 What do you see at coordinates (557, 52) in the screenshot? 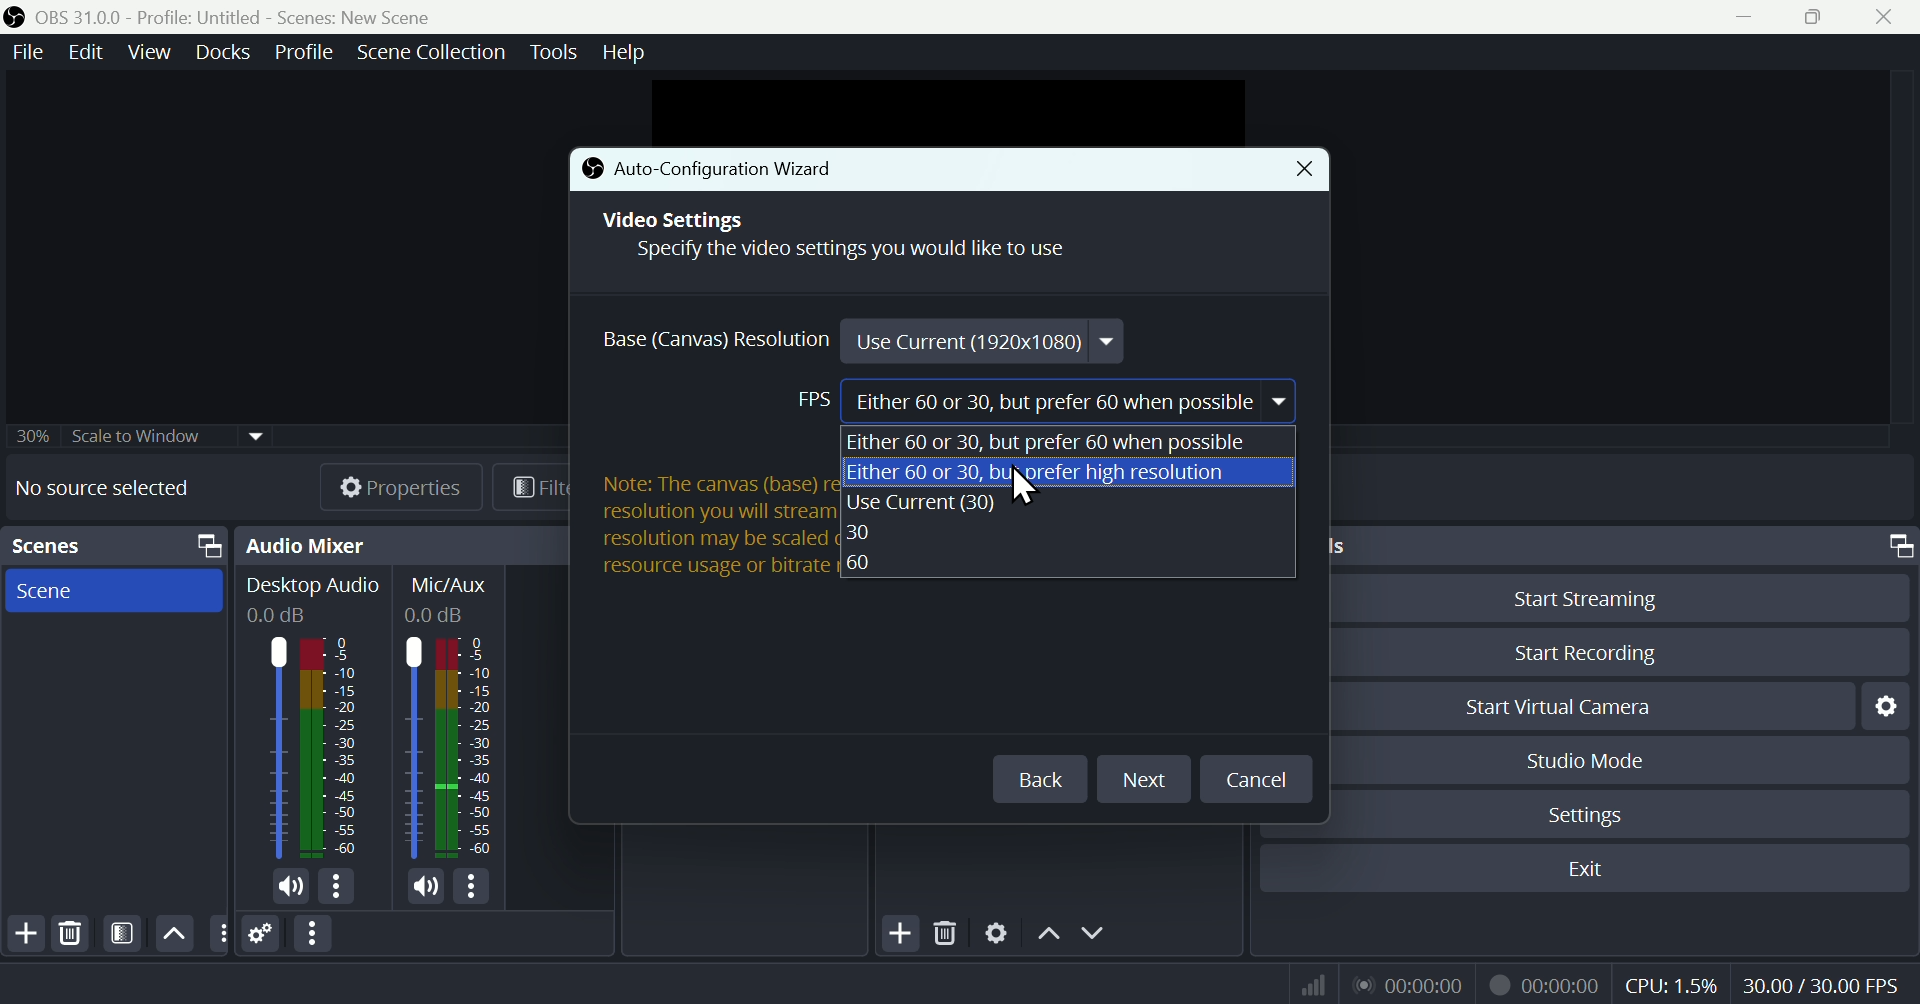
I see `Tools` at bounding box center [557, 52].